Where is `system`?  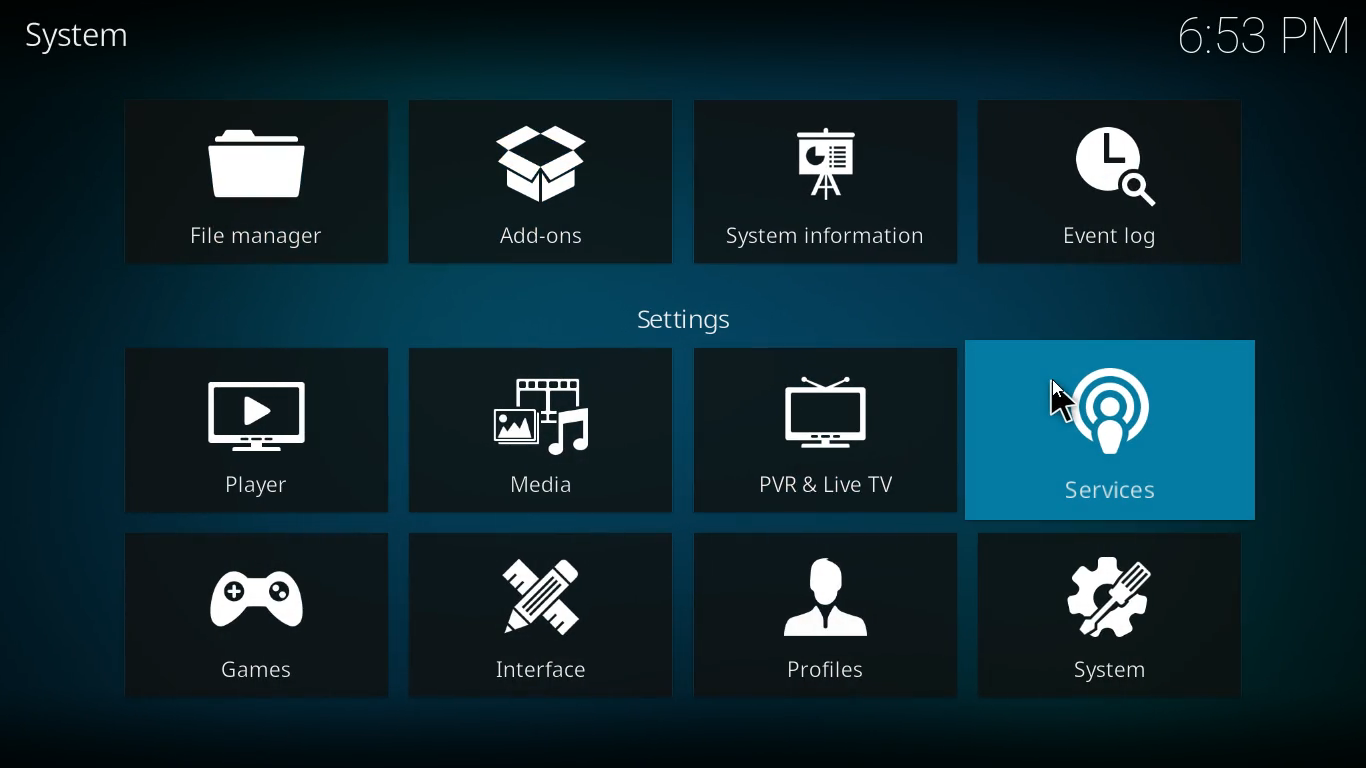 system is located at coordinates (89, 38).